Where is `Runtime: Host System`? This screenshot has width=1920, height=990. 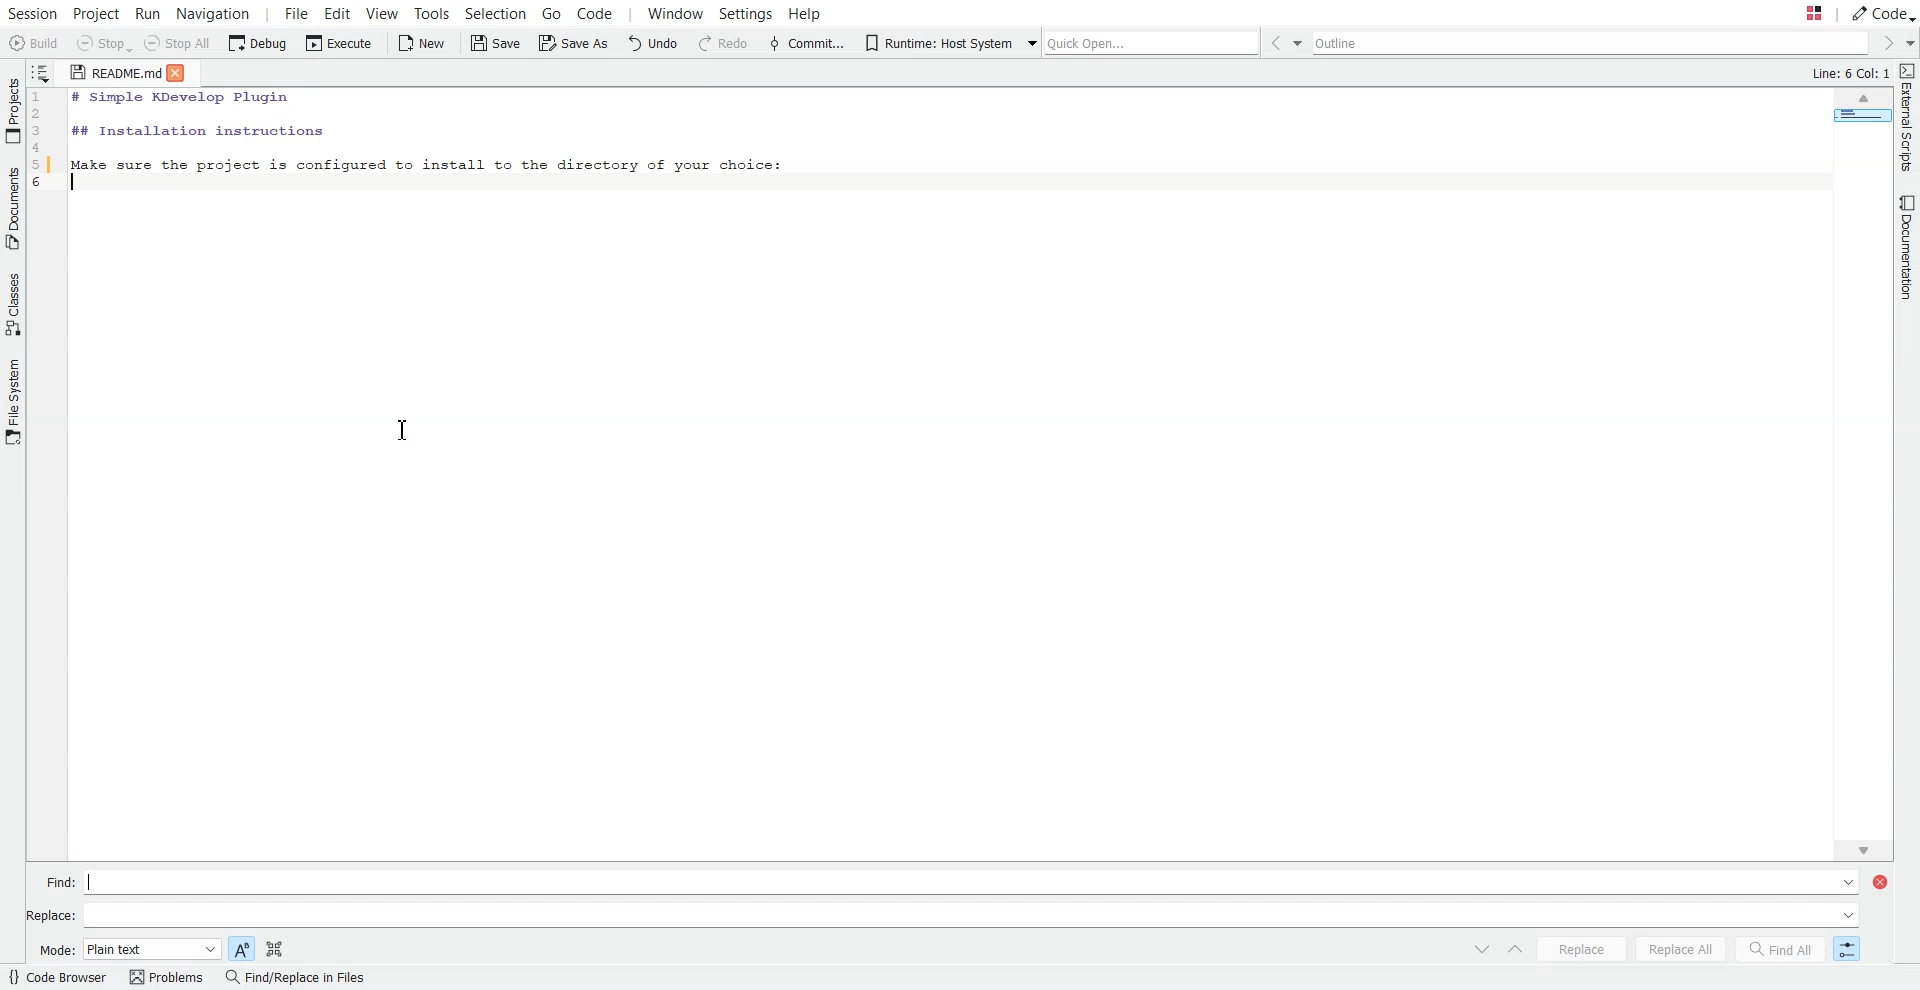
Runtime: Host System is located at coordinates (937, 43).